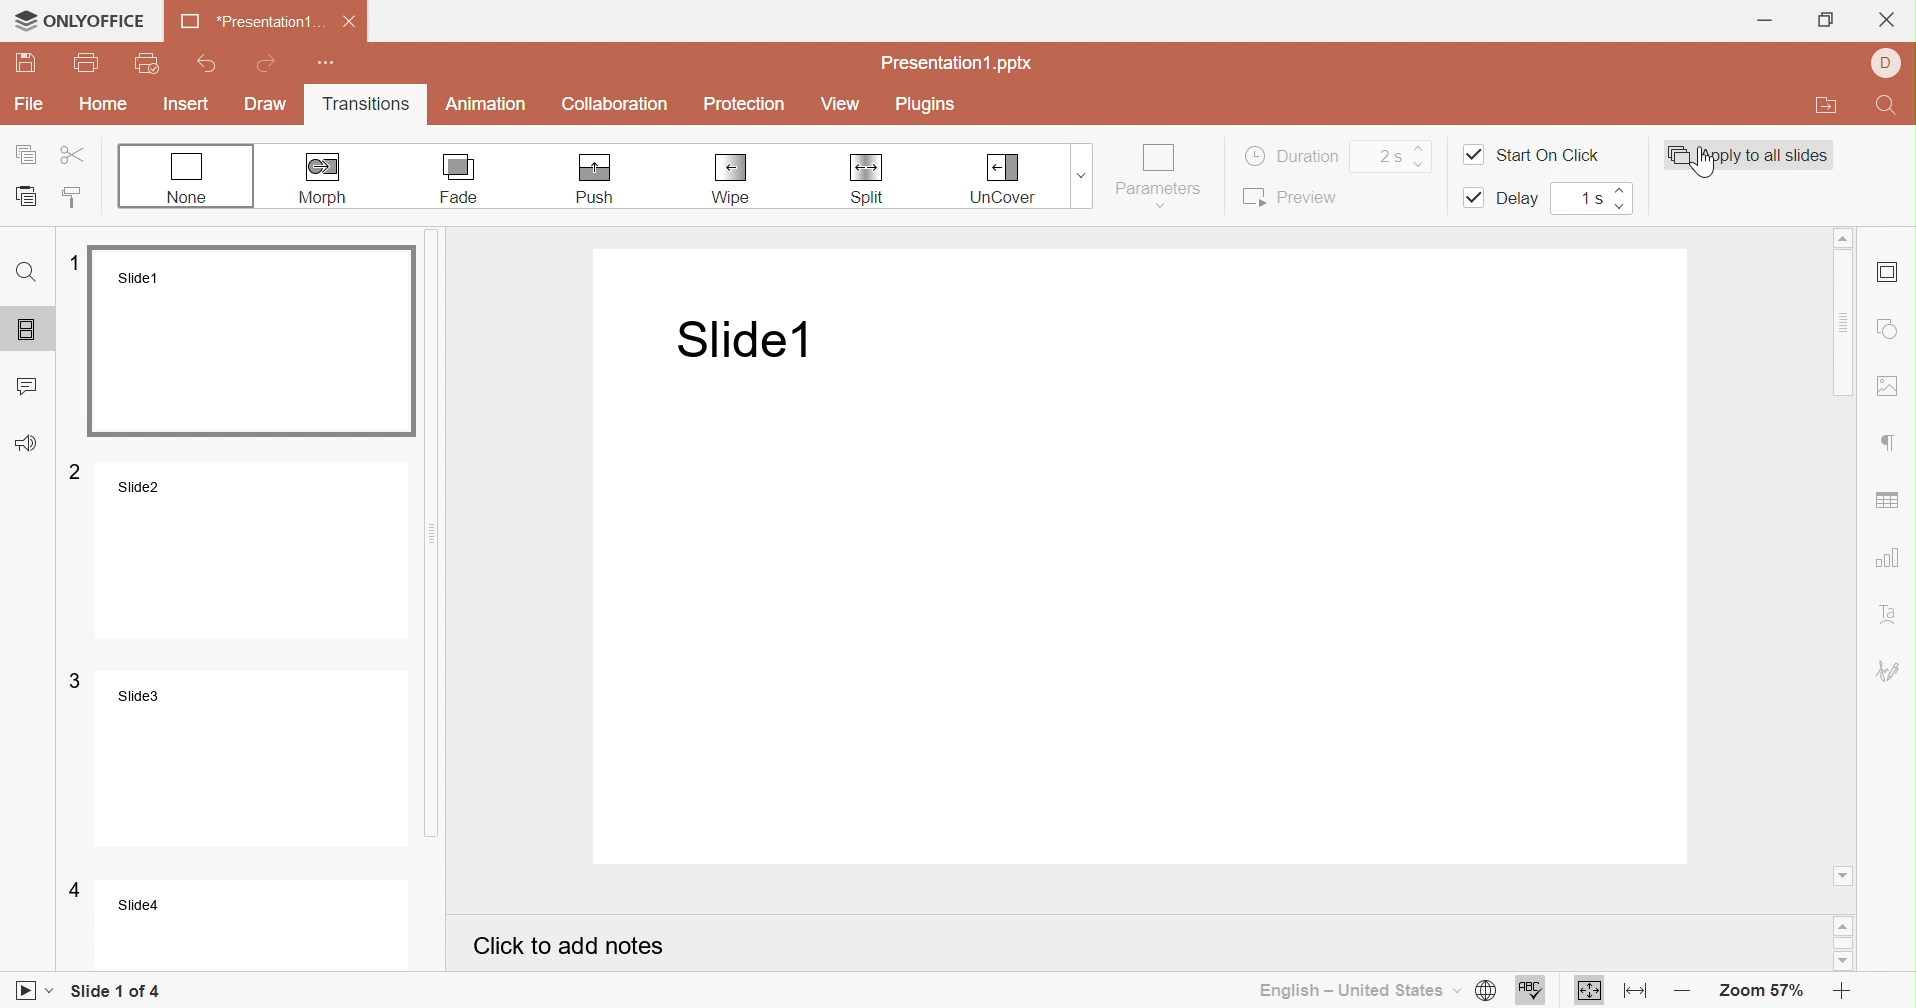  I want to click on 2, so click(78, 470).